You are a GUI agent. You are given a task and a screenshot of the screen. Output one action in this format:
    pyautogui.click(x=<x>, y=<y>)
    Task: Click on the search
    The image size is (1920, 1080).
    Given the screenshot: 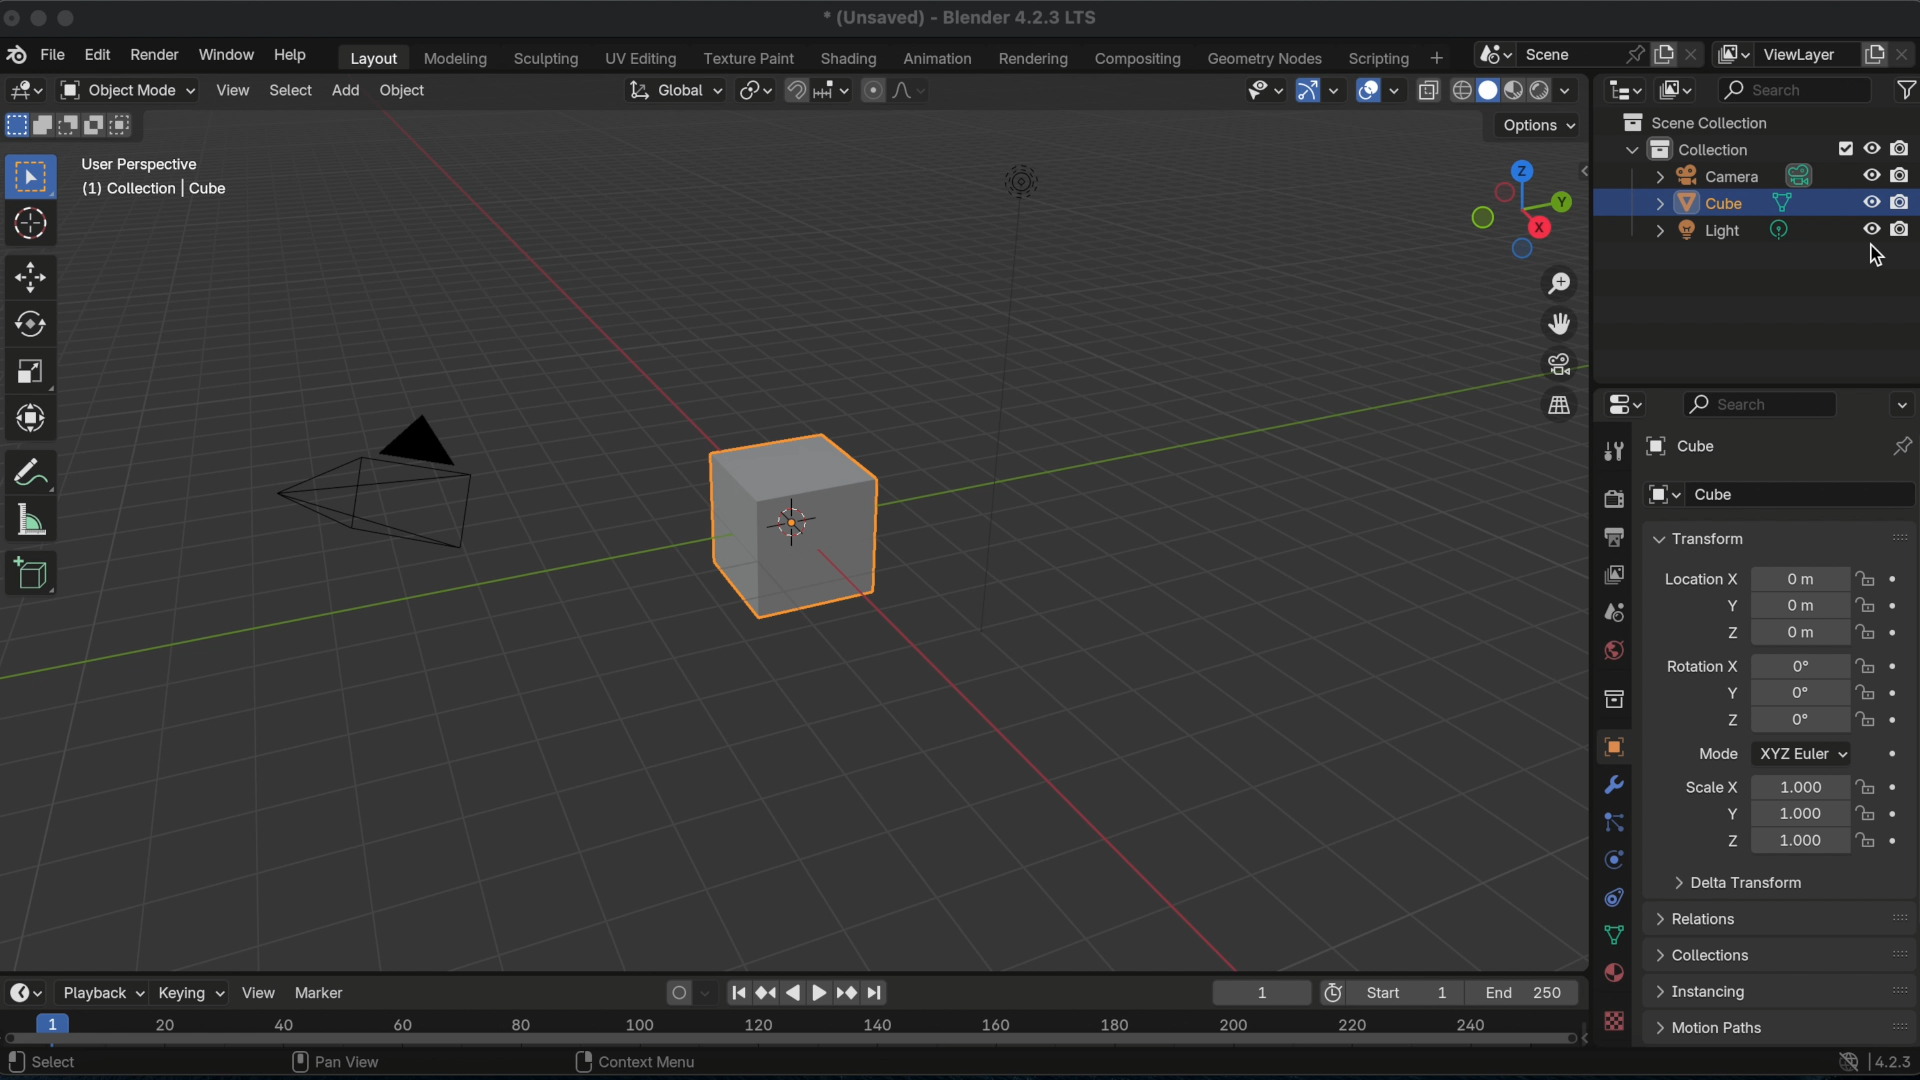 What is the action you would take?
    pyautogui.click(x=1762, y=404)
    